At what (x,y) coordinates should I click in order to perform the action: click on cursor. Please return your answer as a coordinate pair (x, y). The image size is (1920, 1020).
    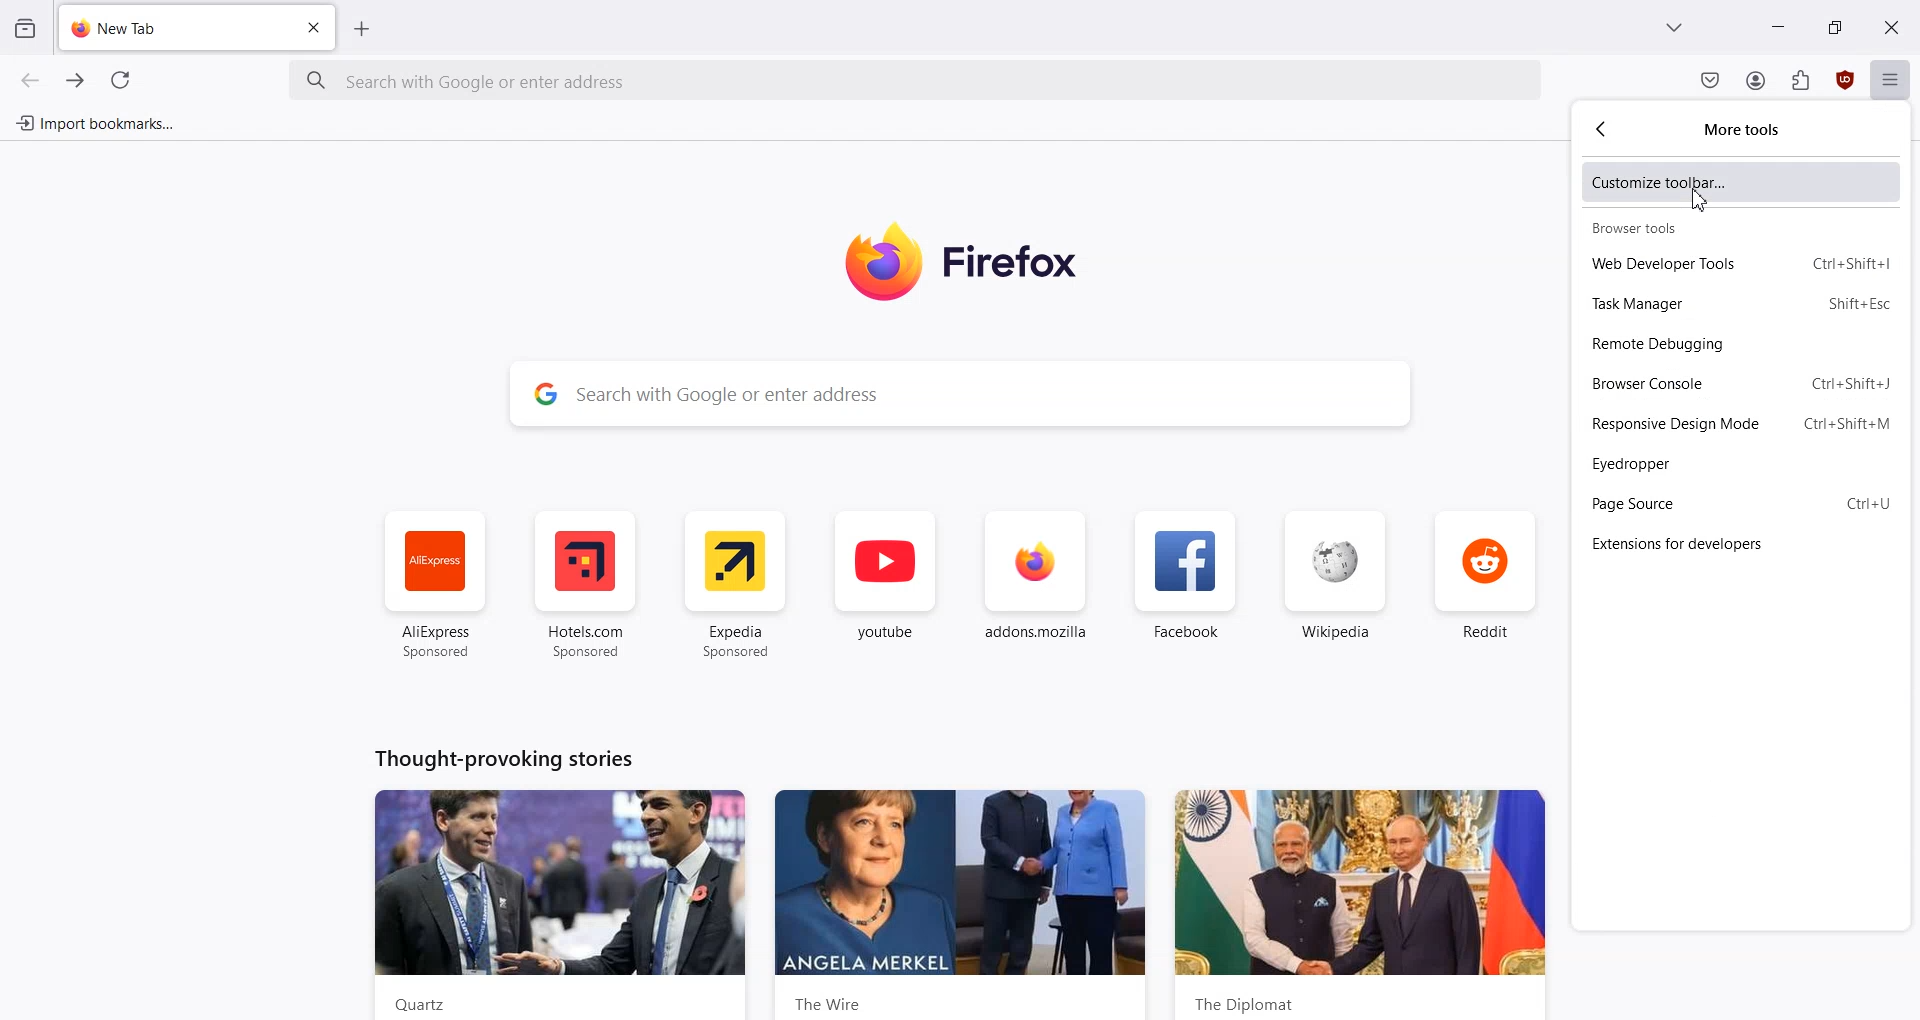
    Looking at the image, I should click on (1697, 203).